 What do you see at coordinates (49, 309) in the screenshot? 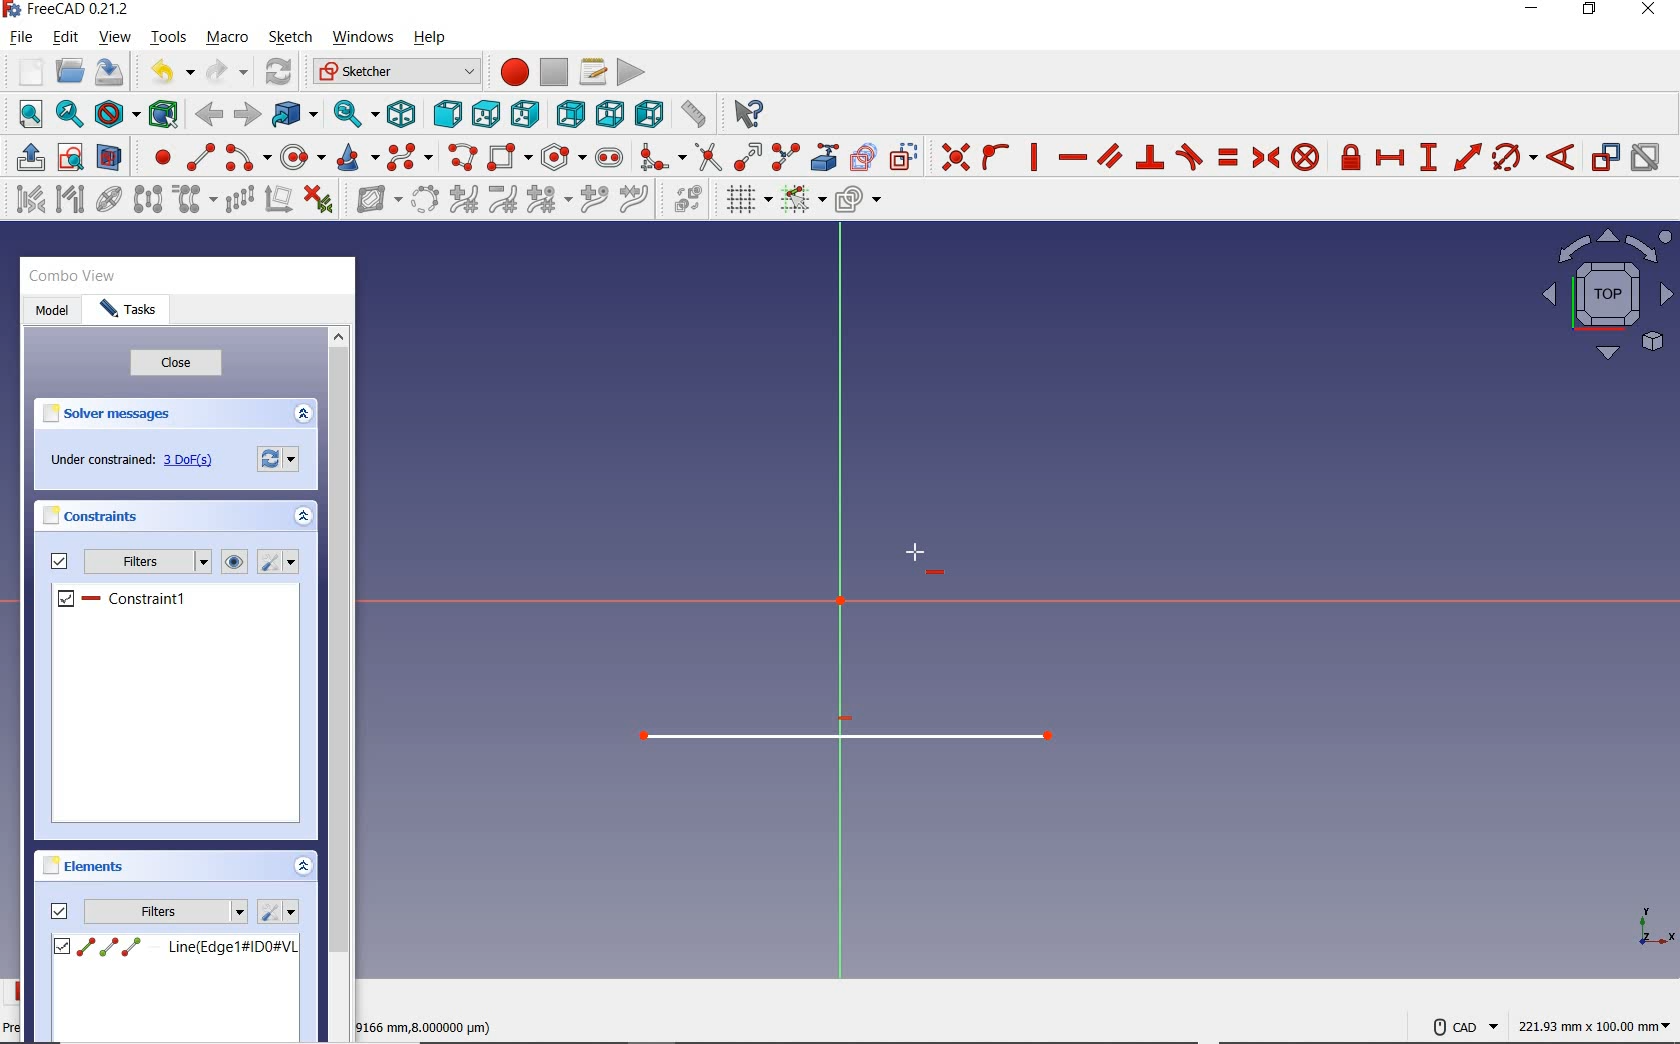
I see `MODEL` at bounding box center [49, 309].